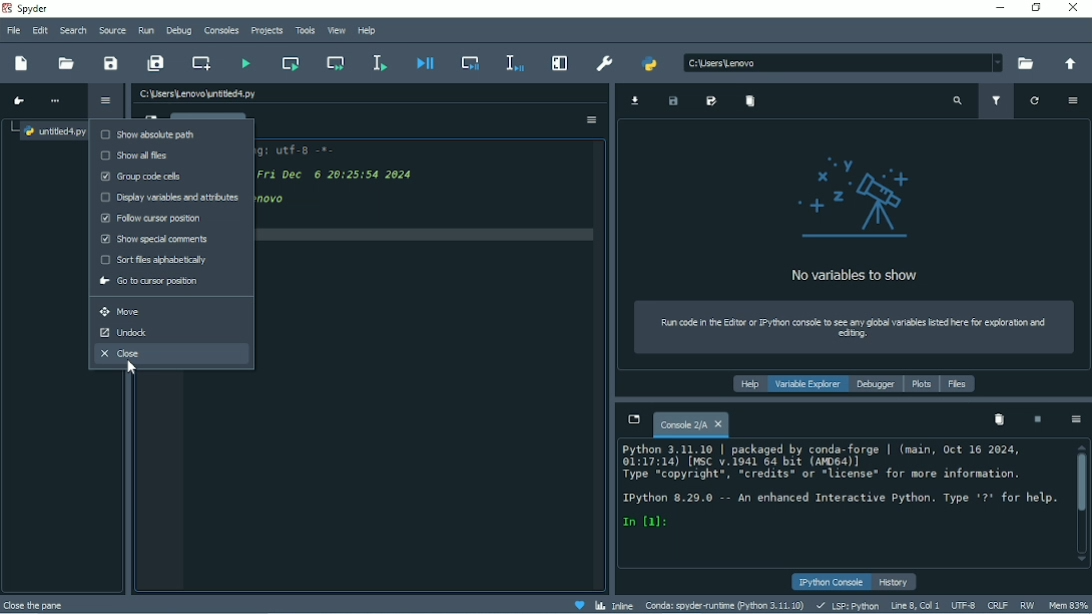 This screenshot has height=614, width=1092. What do you see at coordinates (894, 582) in the screenshot?
I see `History` at bounding box center [894, 582].